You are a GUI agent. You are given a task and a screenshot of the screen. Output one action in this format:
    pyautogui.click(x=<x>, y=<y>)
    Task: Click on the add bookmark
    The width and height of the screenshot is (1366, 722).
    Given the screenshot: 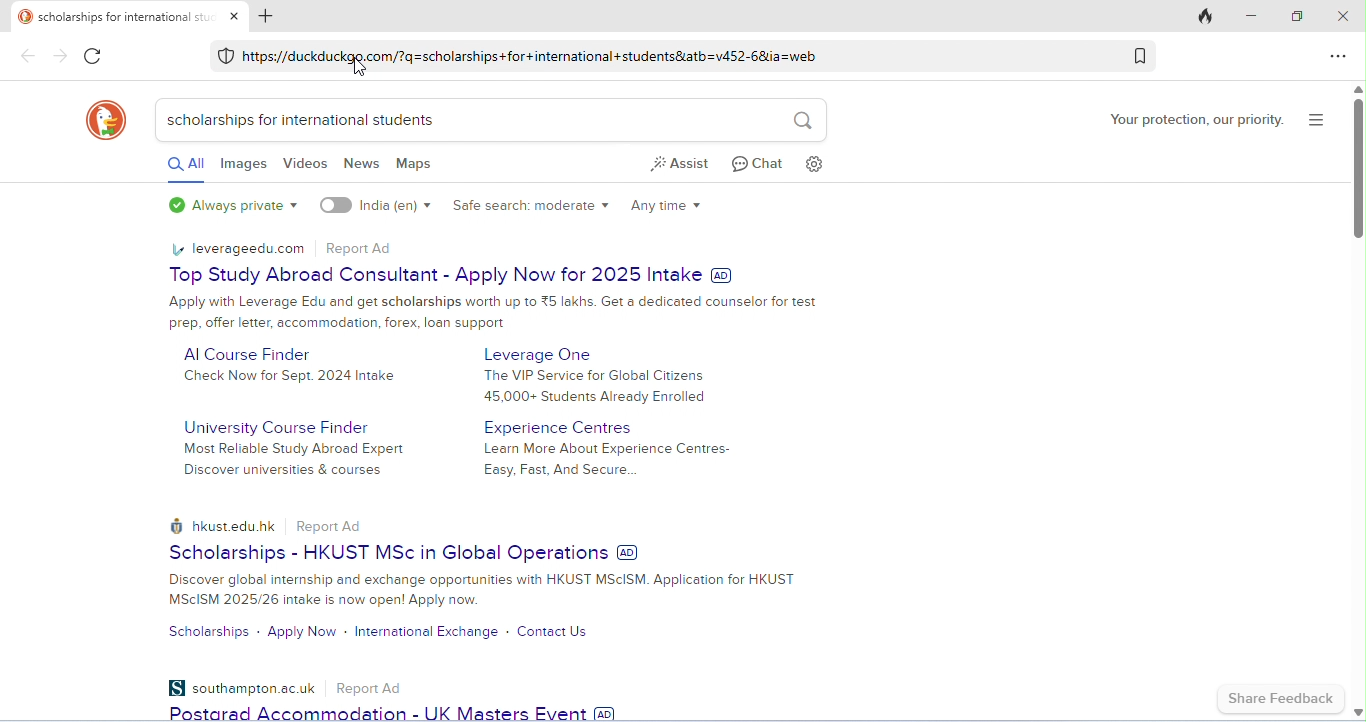 What is the action you would take?
    pyautogui.click(x=1138, y=55)
    